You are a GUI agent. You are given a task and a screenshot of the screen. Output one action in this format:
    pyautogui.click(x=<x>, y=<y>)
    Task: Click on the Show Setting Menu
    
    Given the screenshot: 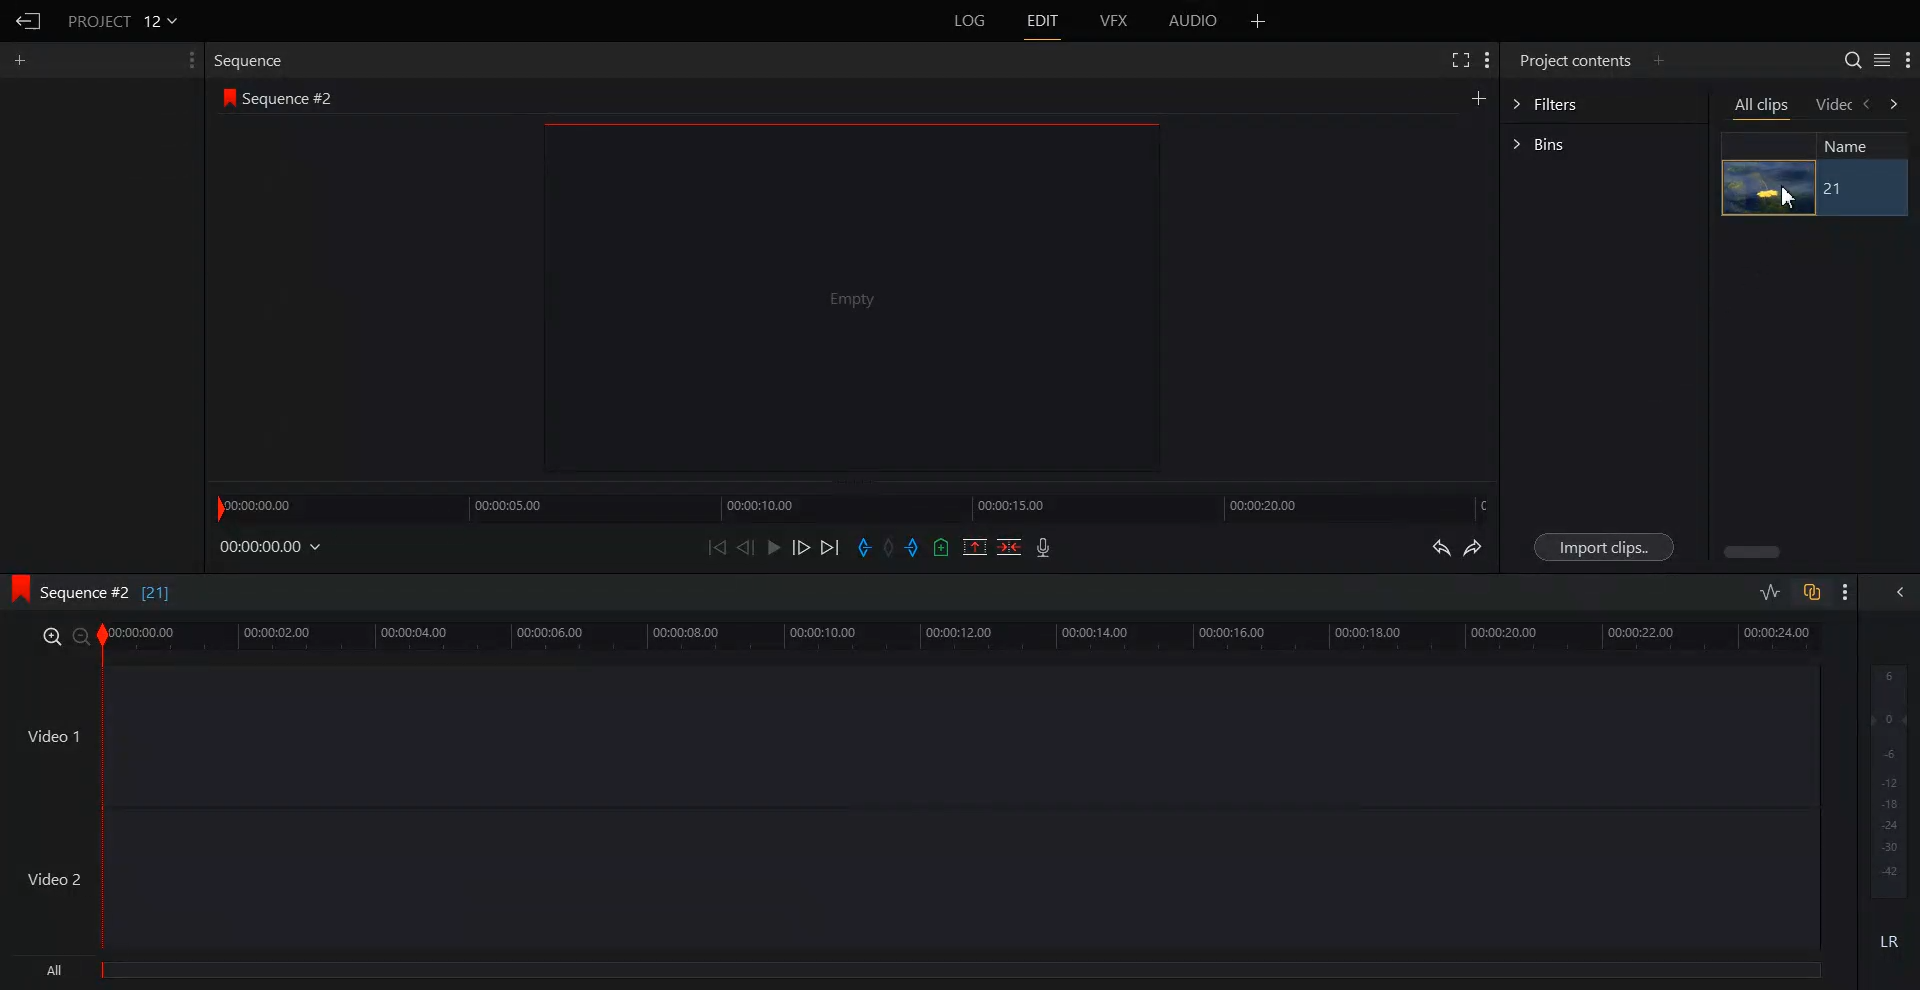 What is the action you would take?
    pyautogui.click(x=1843, y=594)
    